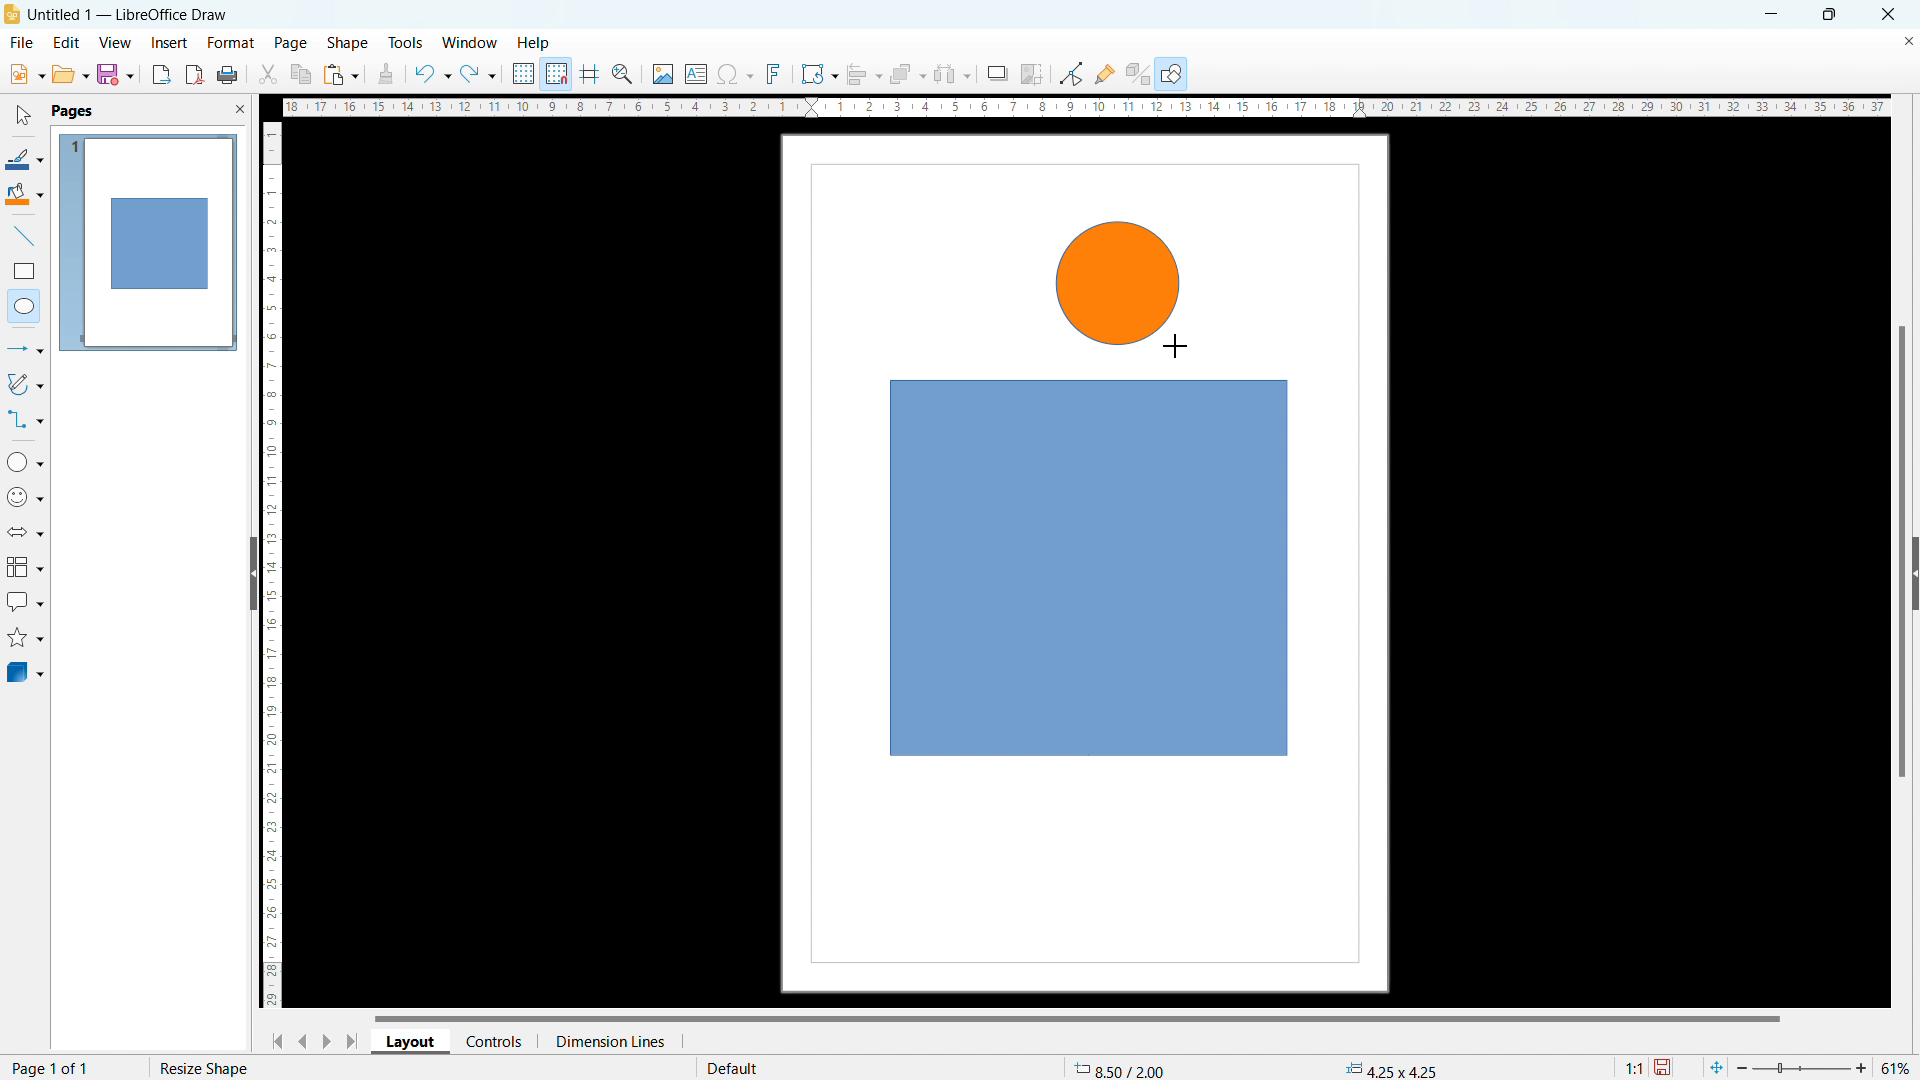 Image resolution: width=1920 pixels, height=1080 pixels. Describe the element at coordinates (24, 305) in the screenshot. I see `elipse` at that location.